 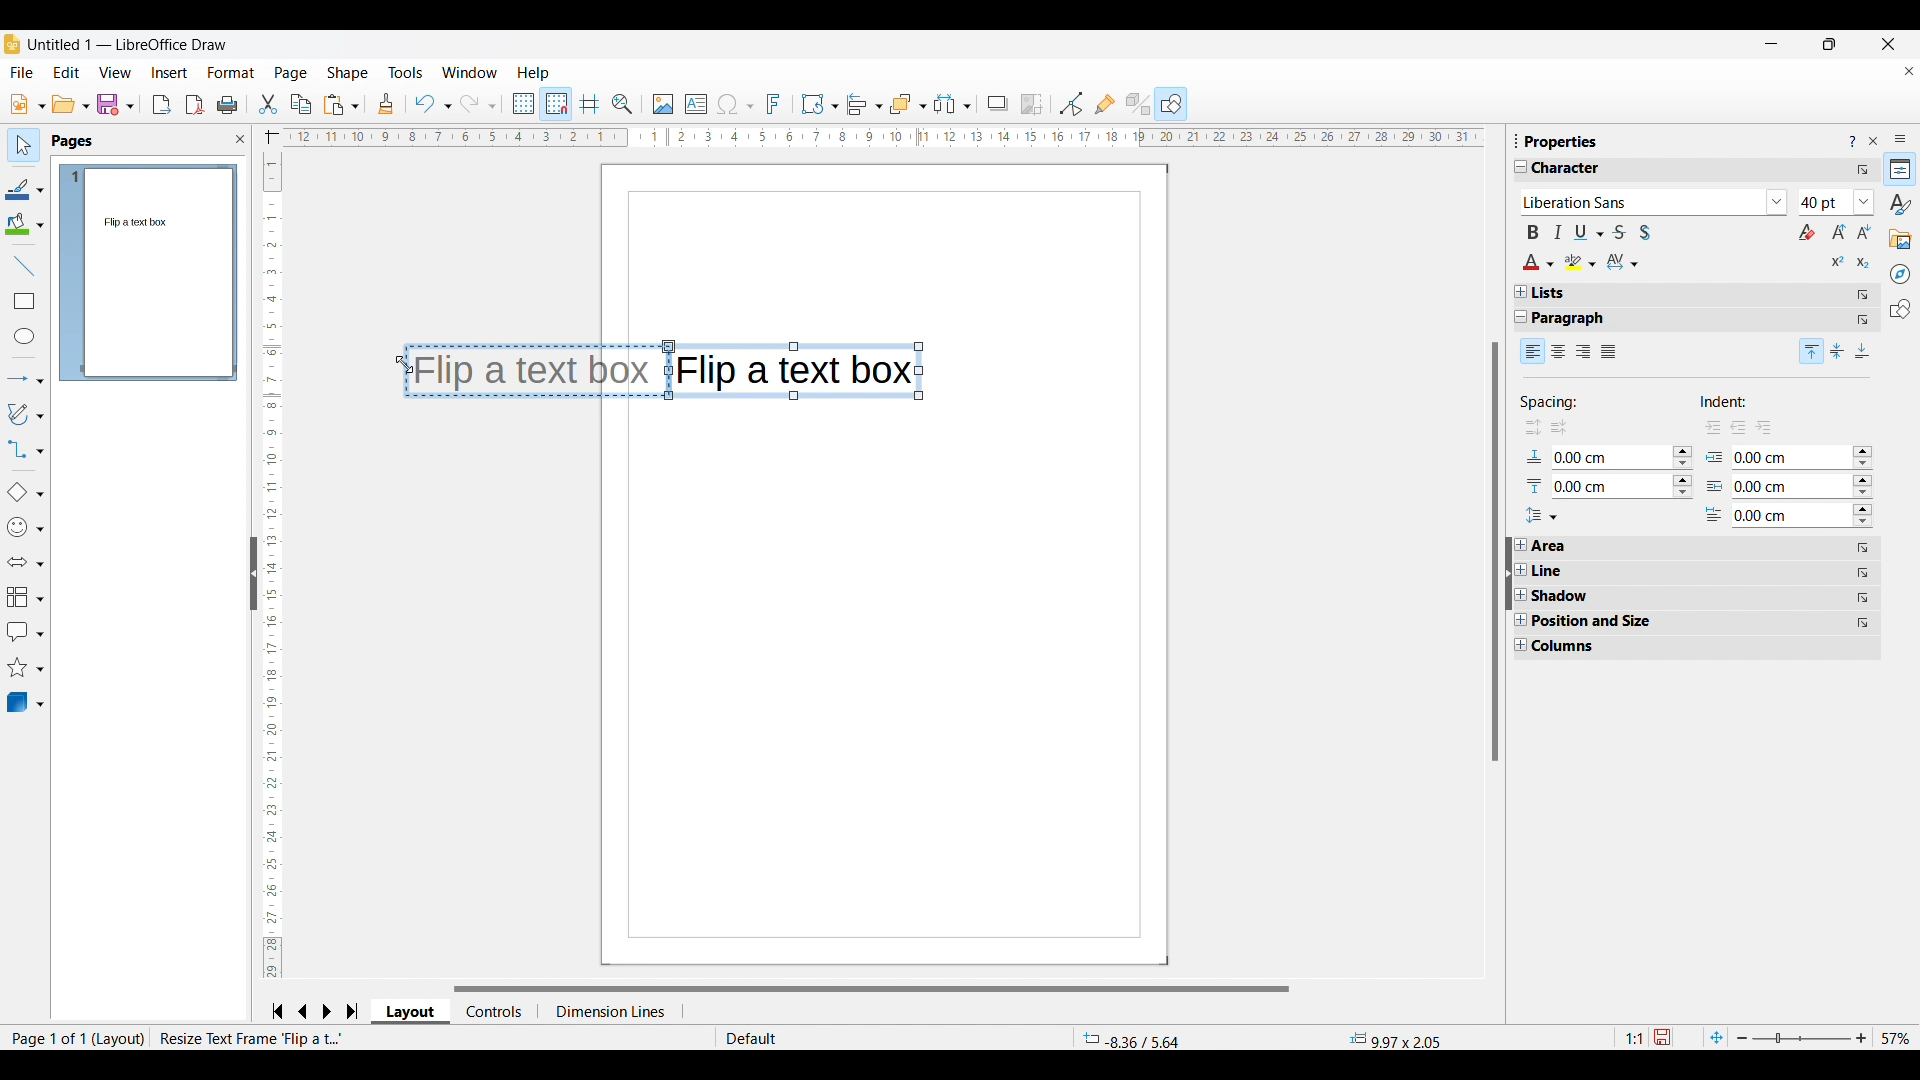 I want to click on Click to save document, so click(x=1661, y=1037).